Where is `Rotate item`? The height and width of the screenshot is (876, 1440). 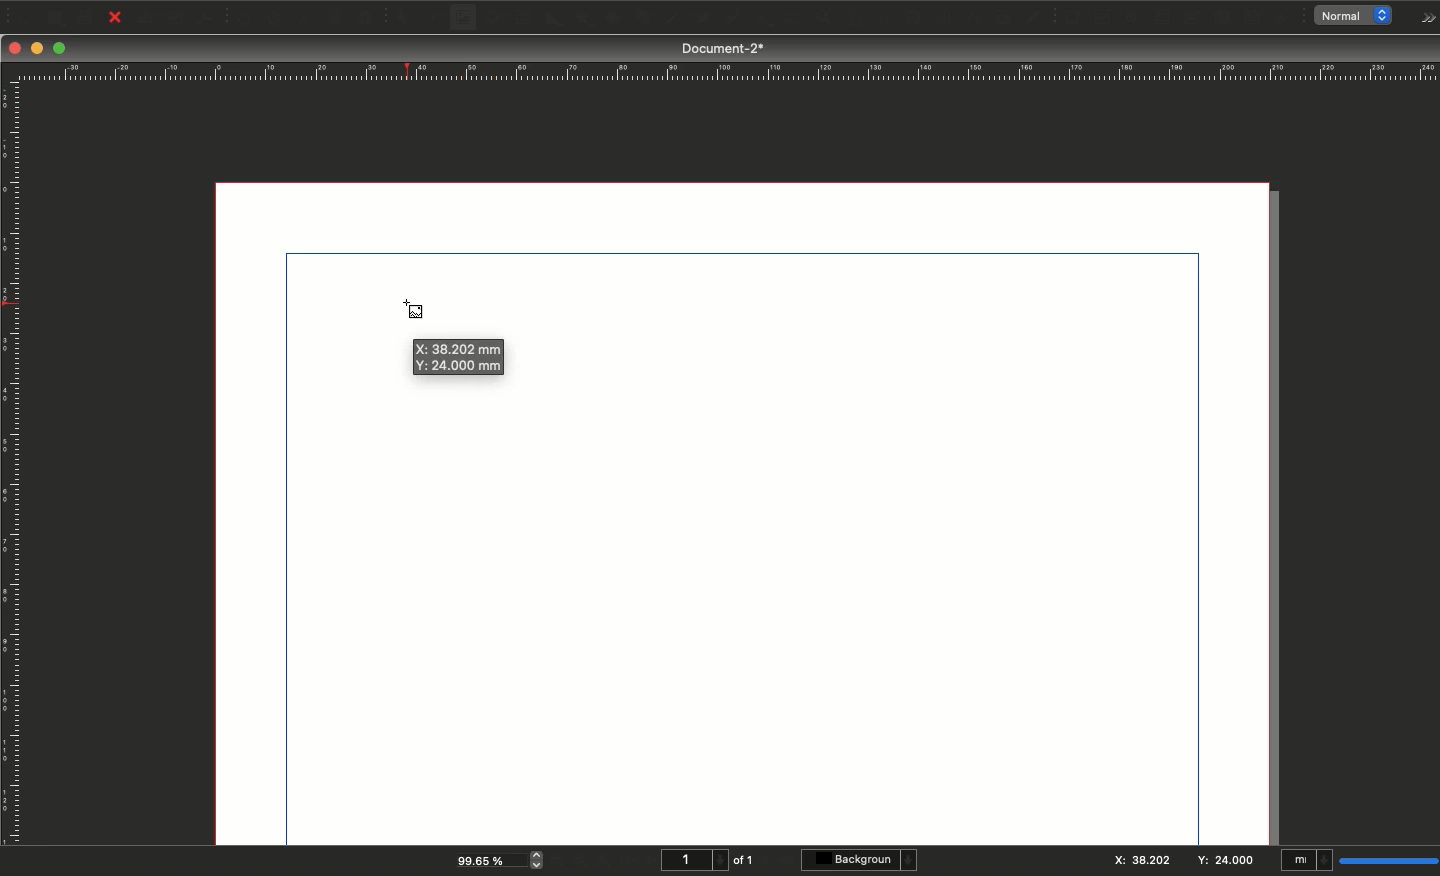 Rotate item is located at coordinates (761, 21).